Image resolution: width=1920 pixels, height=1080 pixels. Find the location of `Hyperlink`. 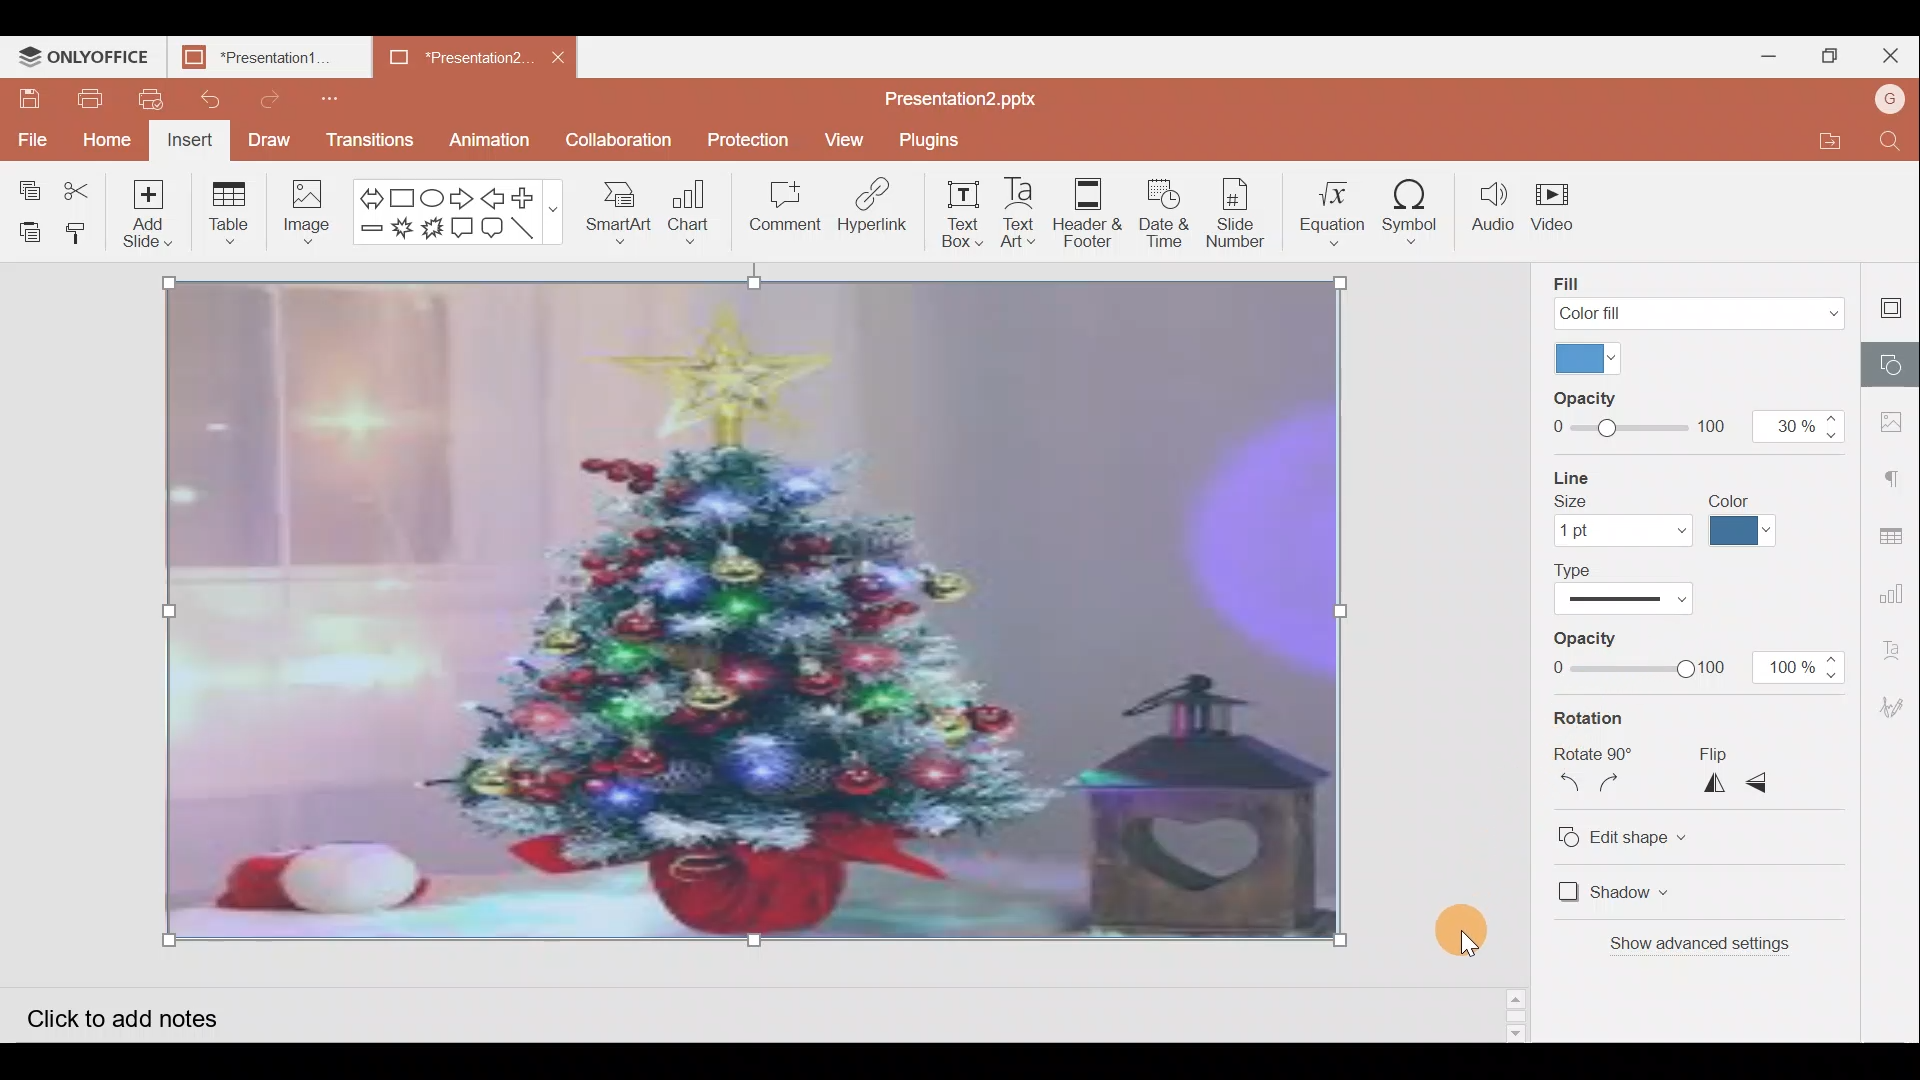

Hyperlink is located at coordinates (866, 209).